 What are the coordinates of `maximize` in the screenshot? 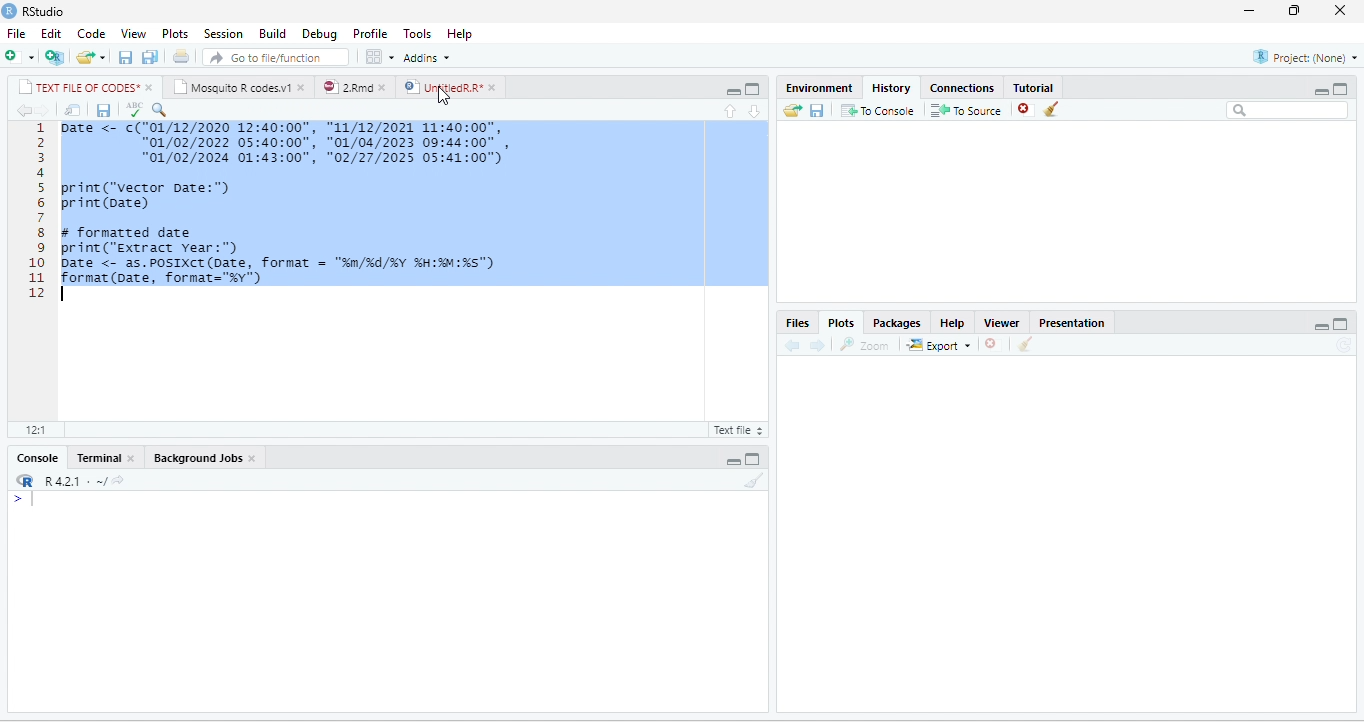 It's located at (1341, 324).